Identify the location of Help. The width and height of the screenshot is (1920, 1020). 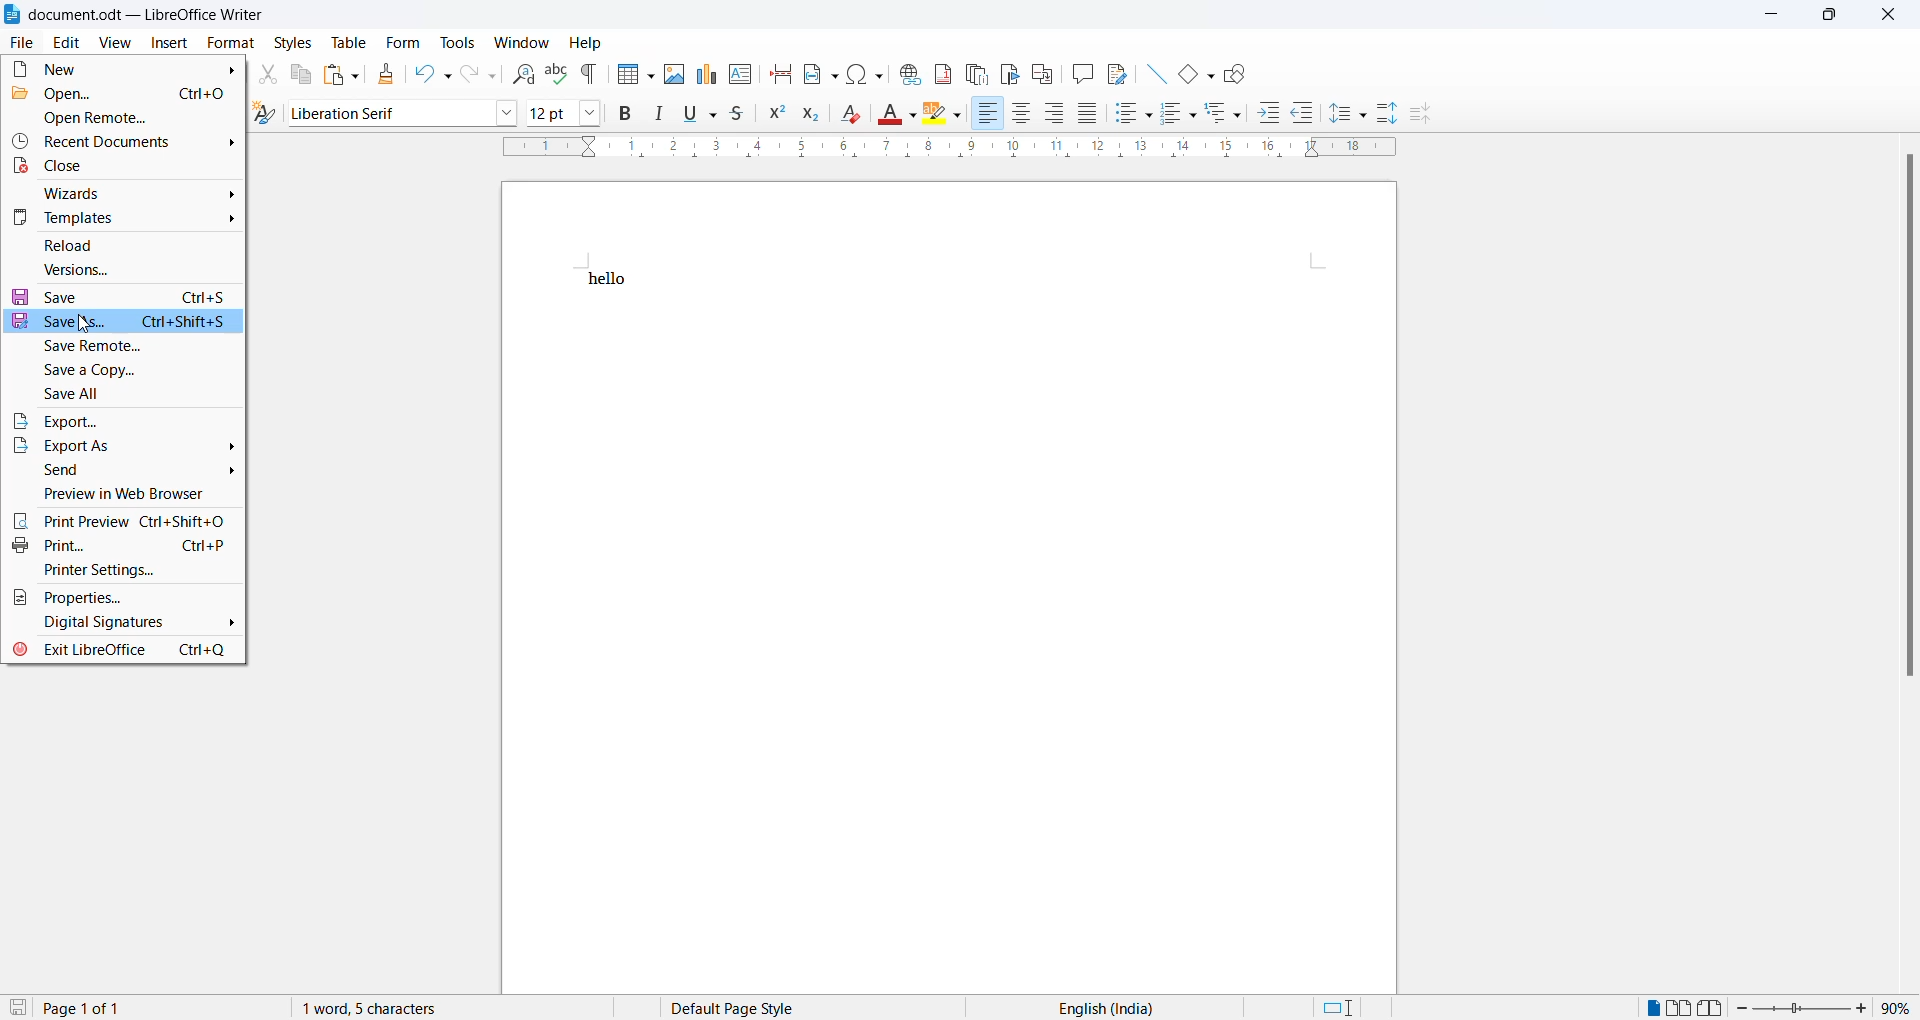
(589, 43).